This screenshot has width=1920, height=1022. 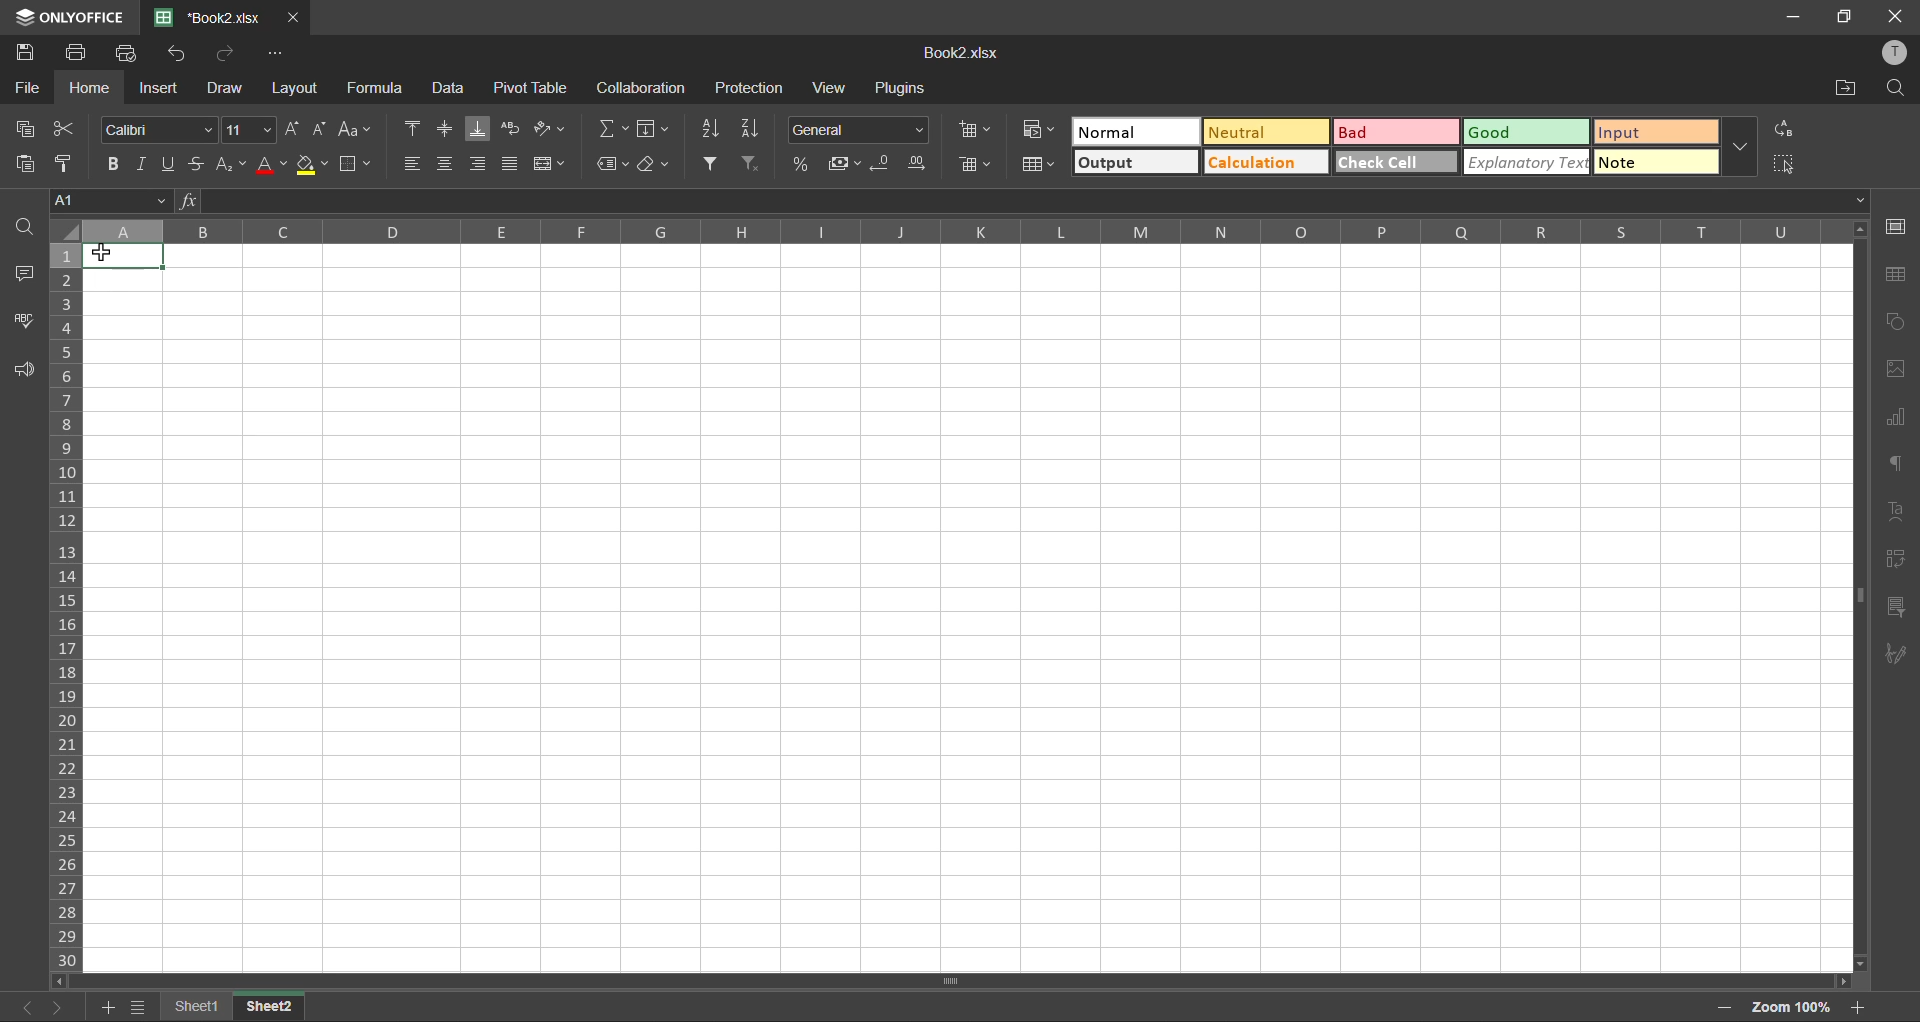 What do you see at coordinates (1898, 226) in the screenshot?
I see `cell settings` at bounding box center [1898, 226].